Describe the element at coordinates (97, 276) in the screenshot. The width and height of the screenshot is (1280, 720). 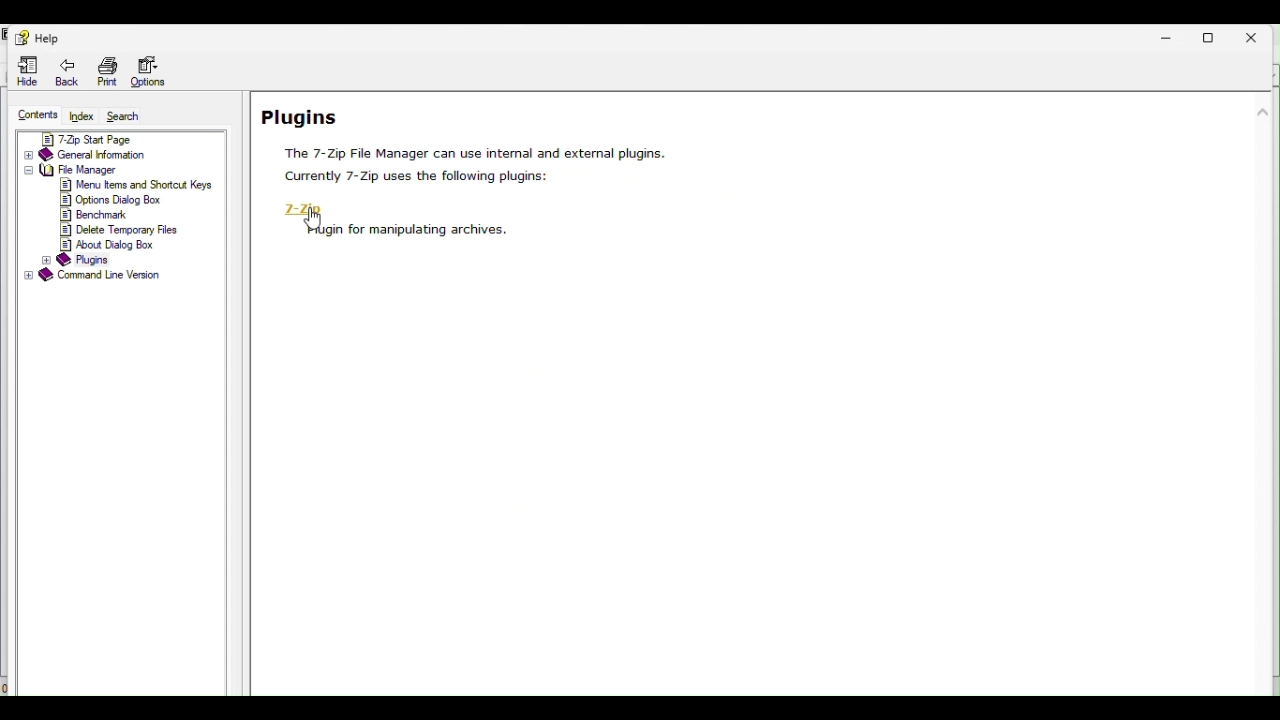
I see `command line version` at that location.